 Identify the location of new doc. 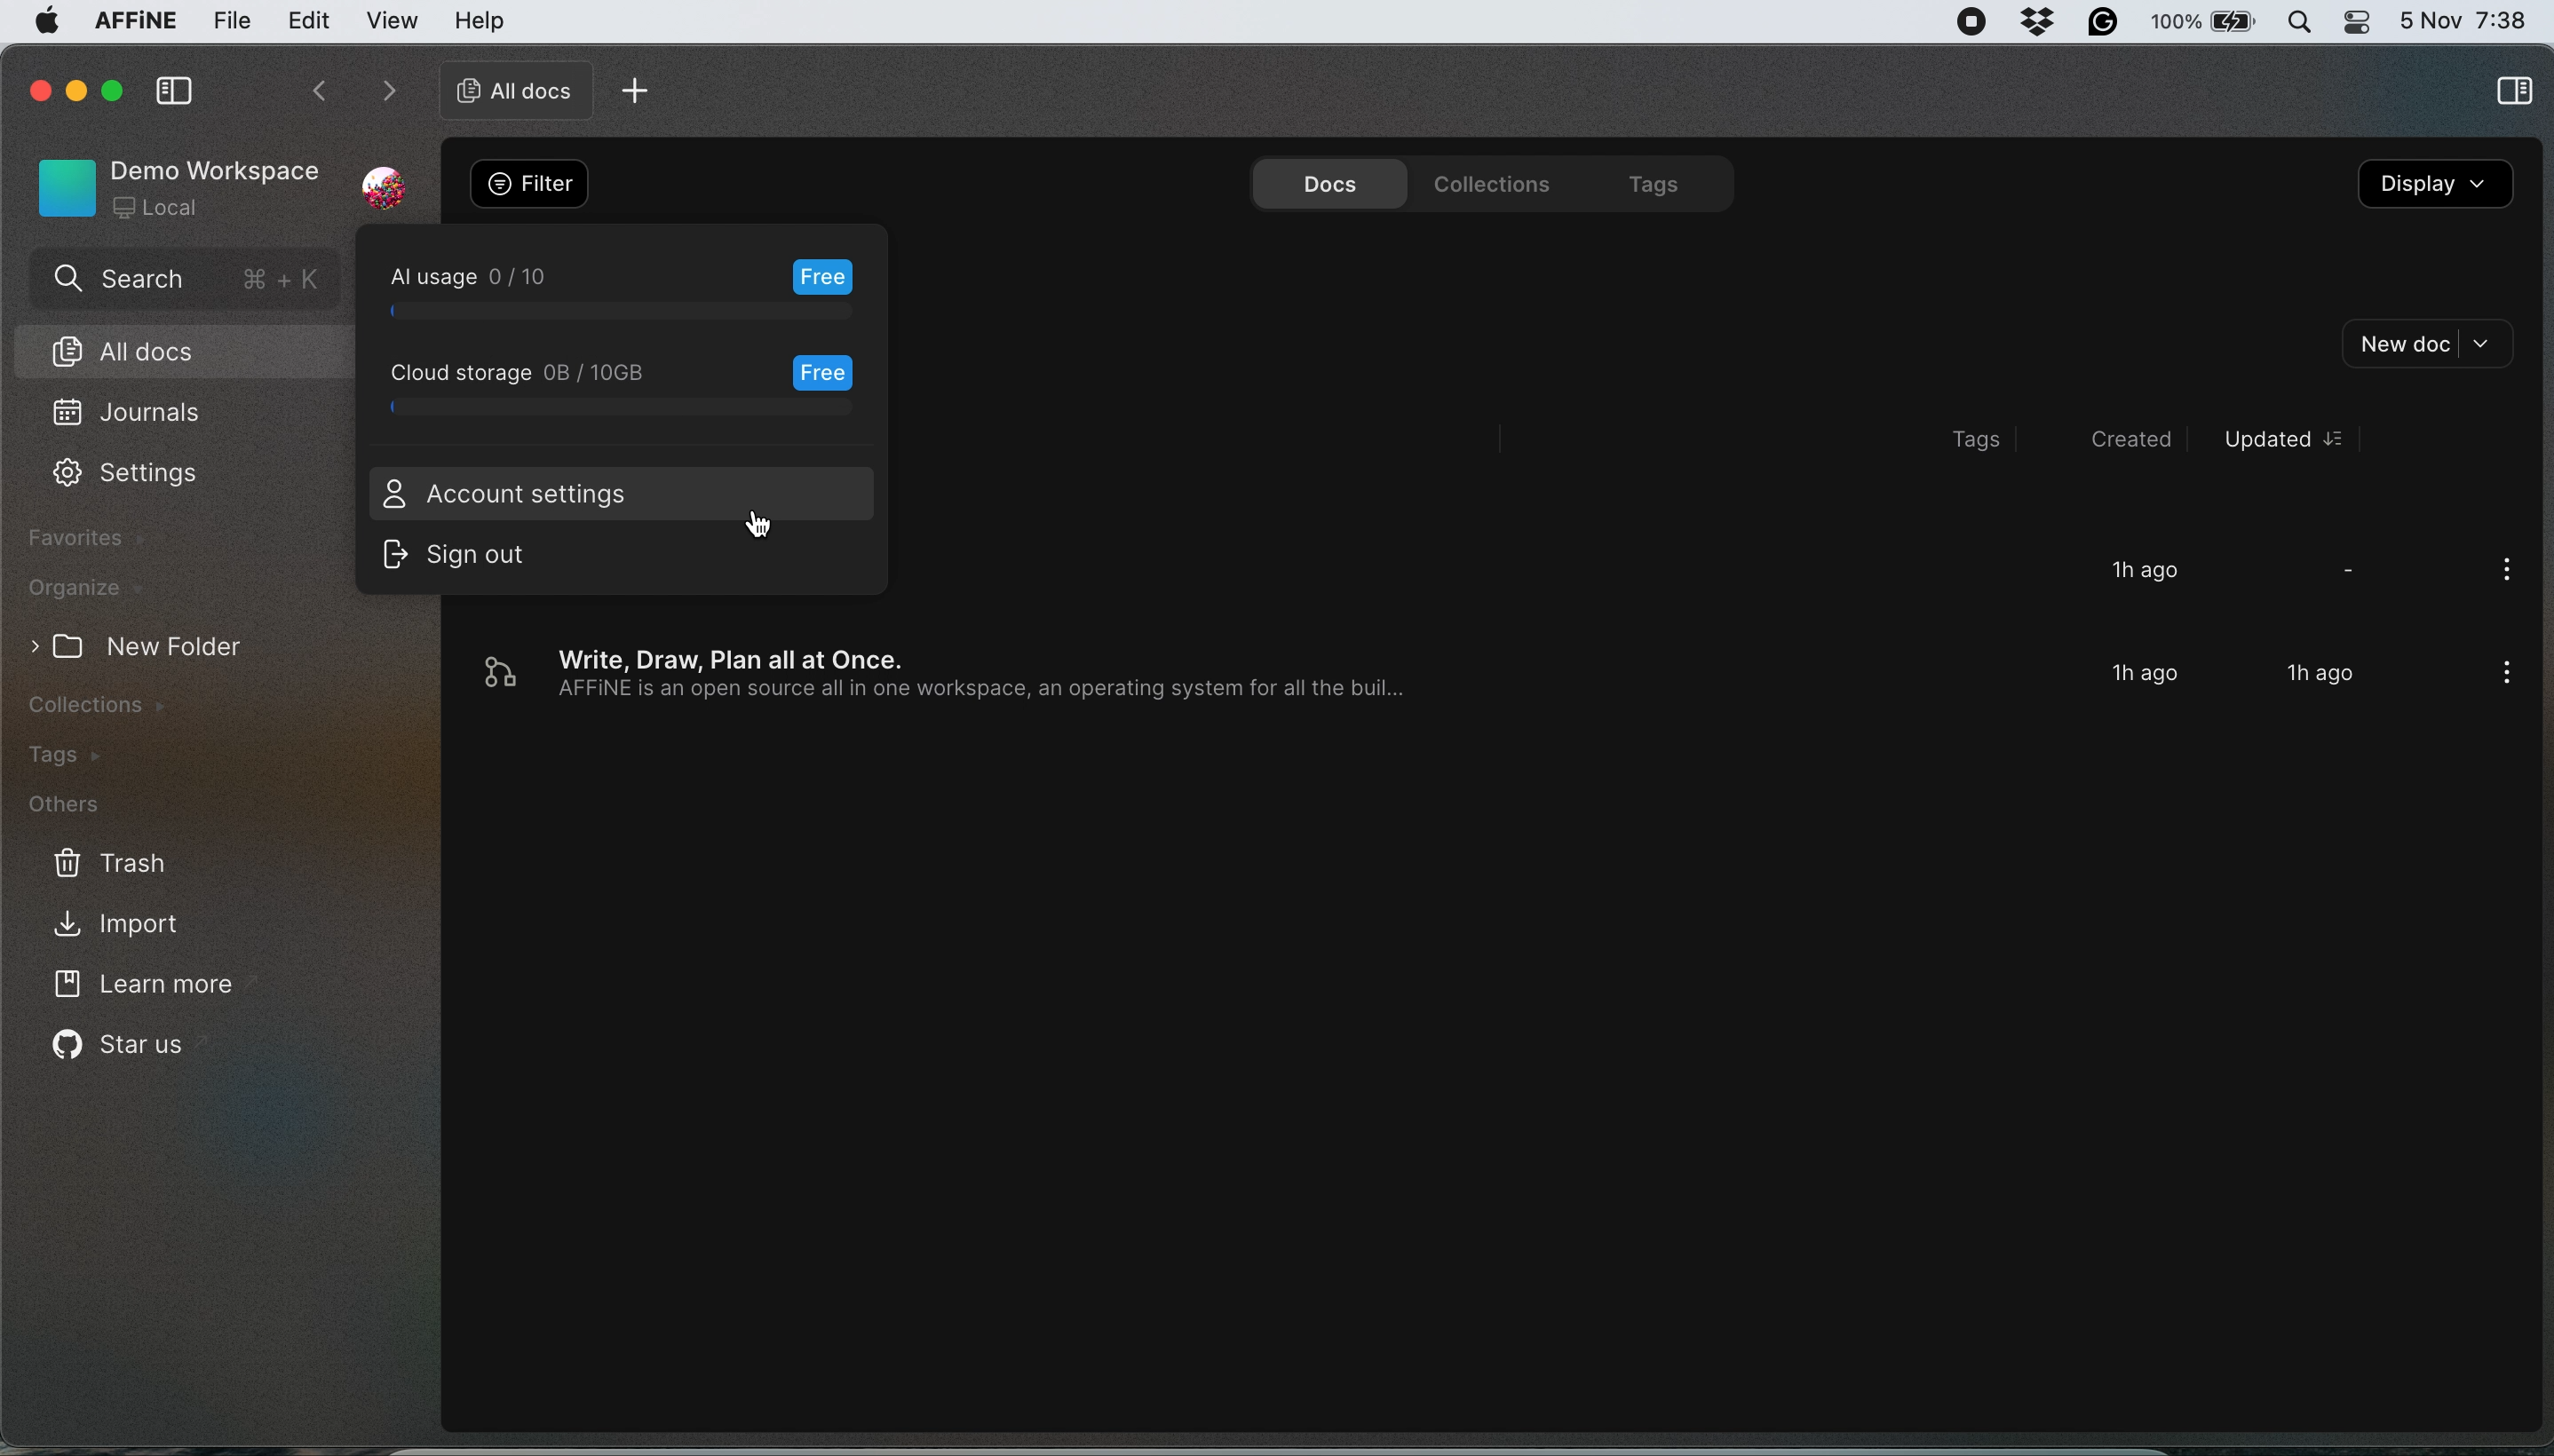
(2432, 344).